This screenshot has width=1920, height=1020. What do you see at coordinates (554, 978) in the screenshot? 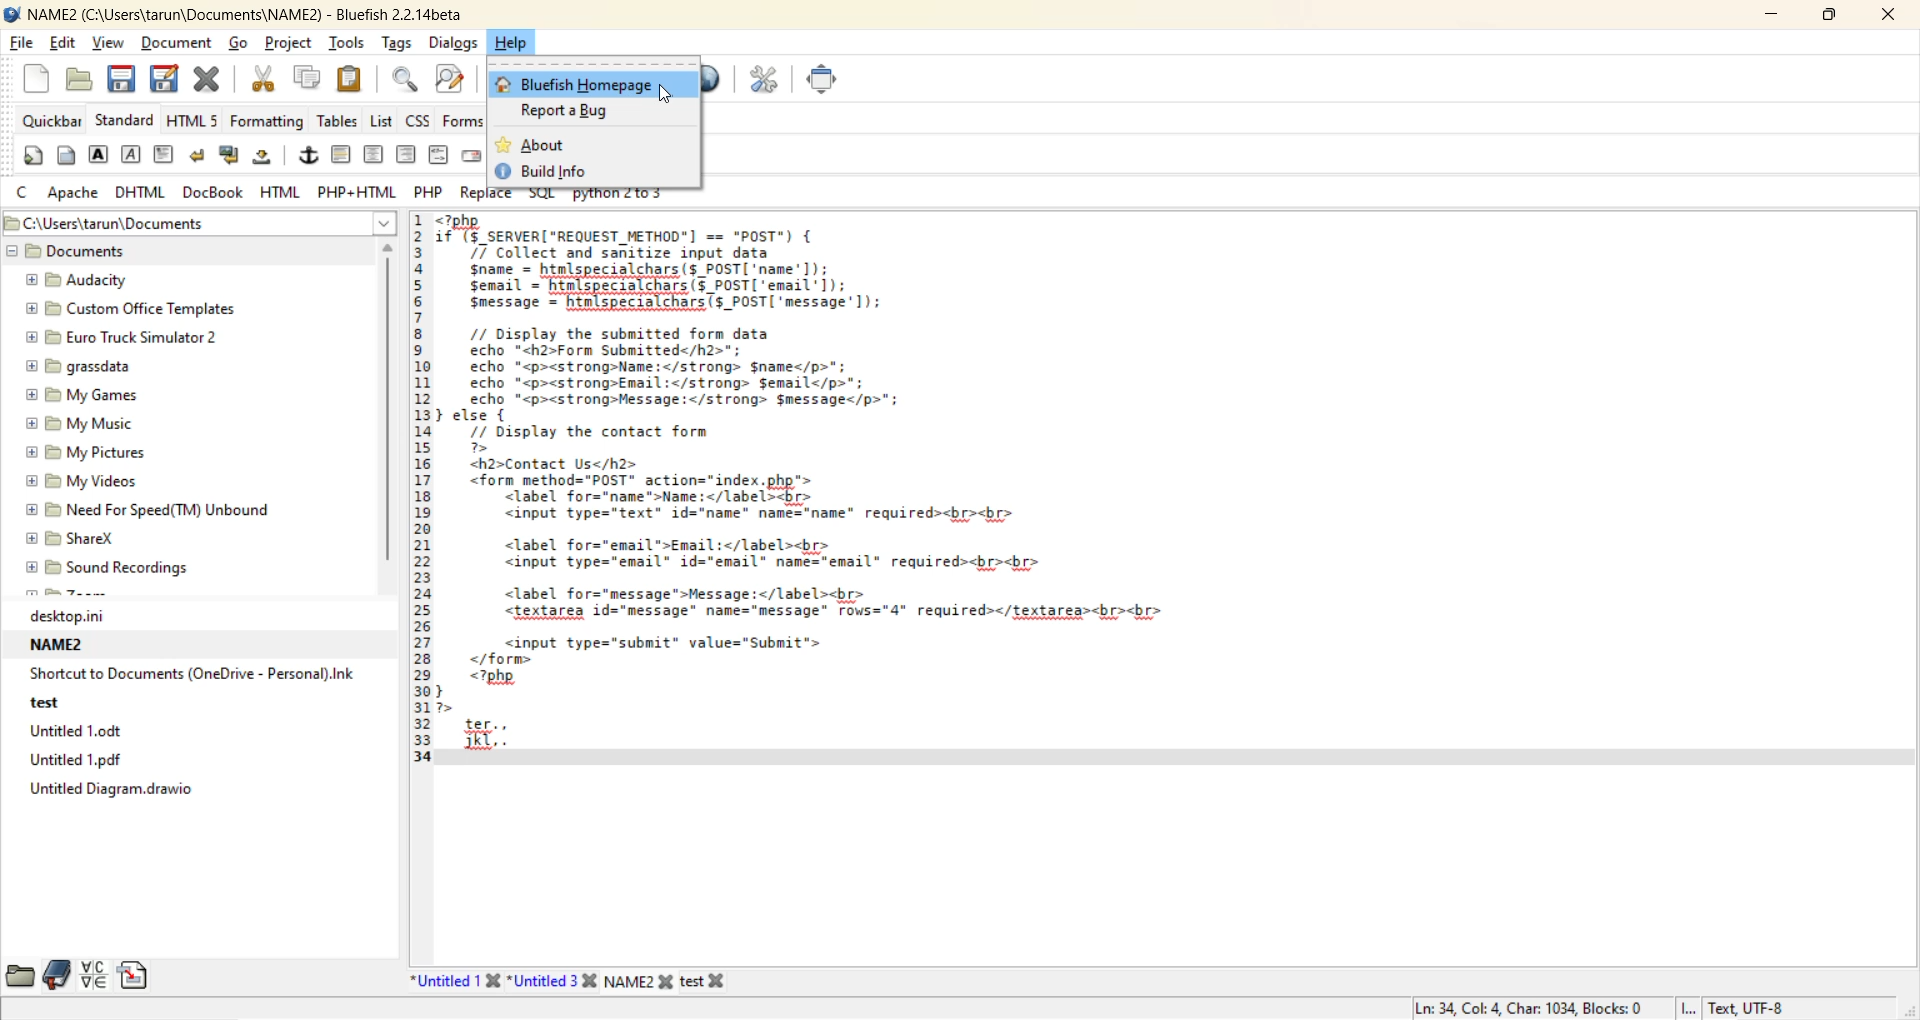
I see `Untitled 3` at bounding box center [554, 978].